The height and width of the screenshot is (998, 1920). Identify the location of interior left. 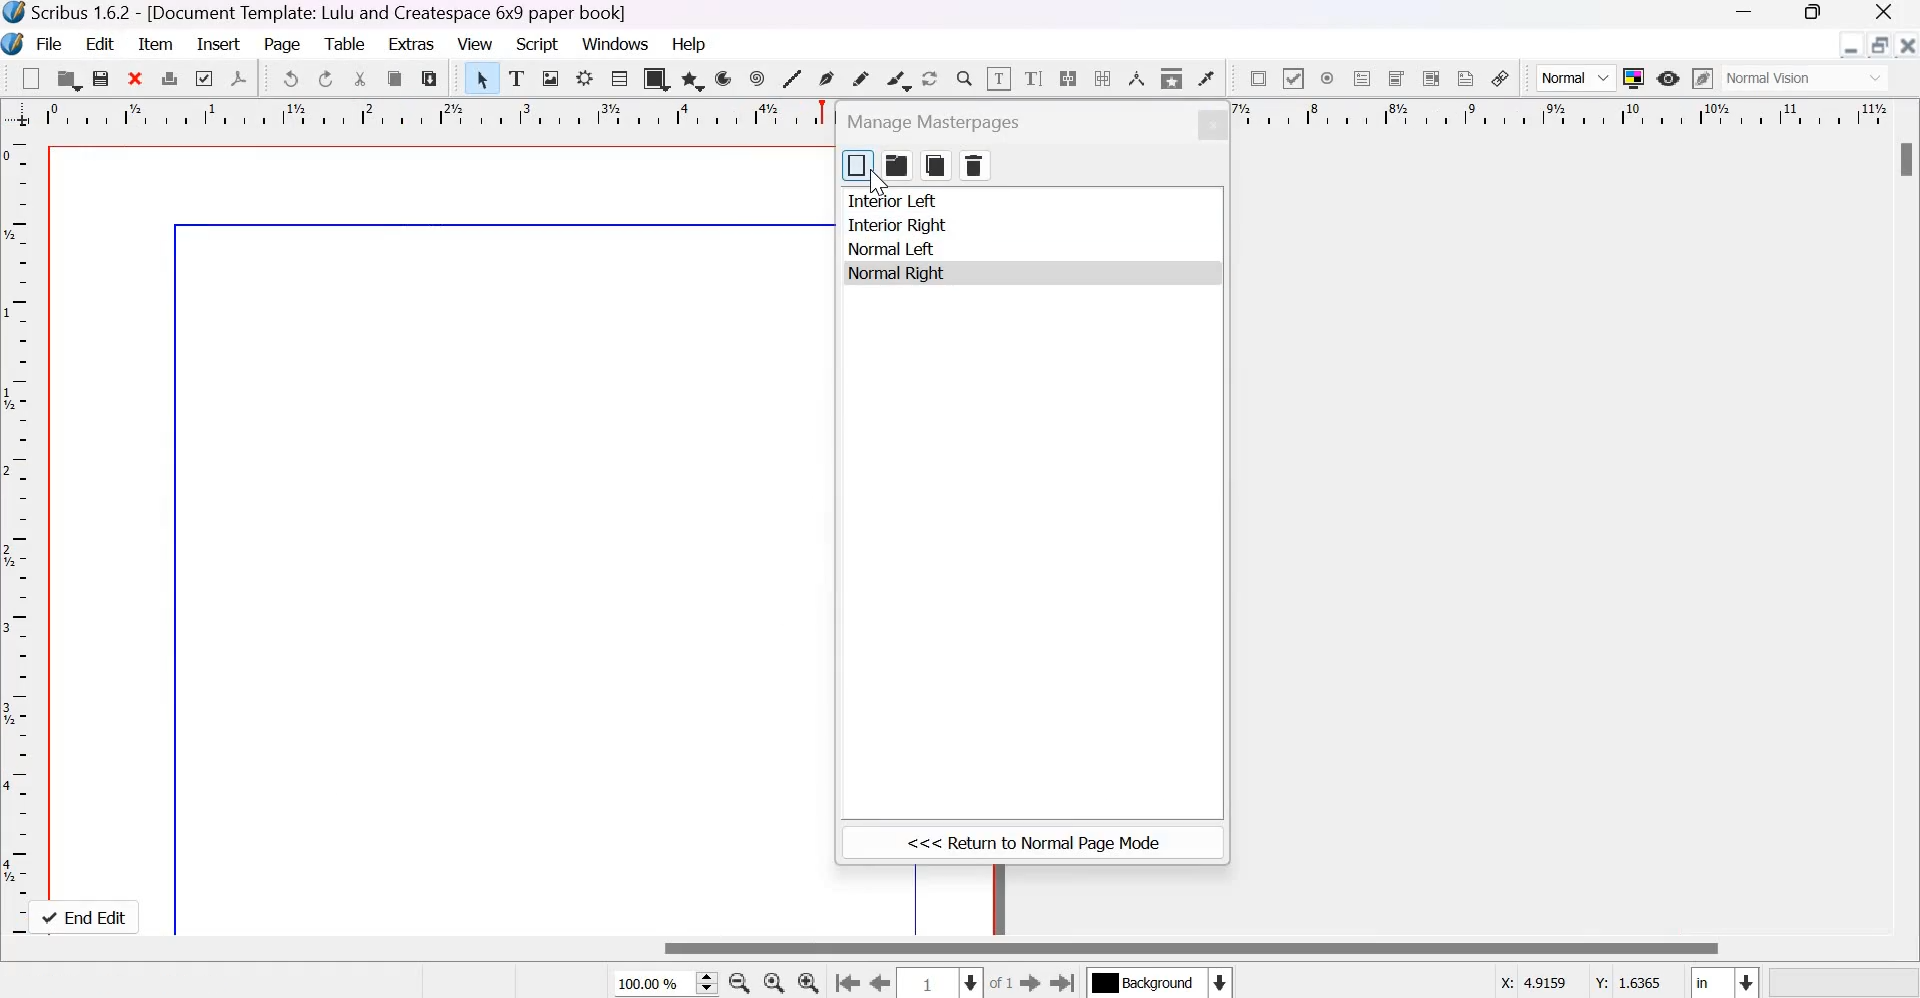
(895, 202).